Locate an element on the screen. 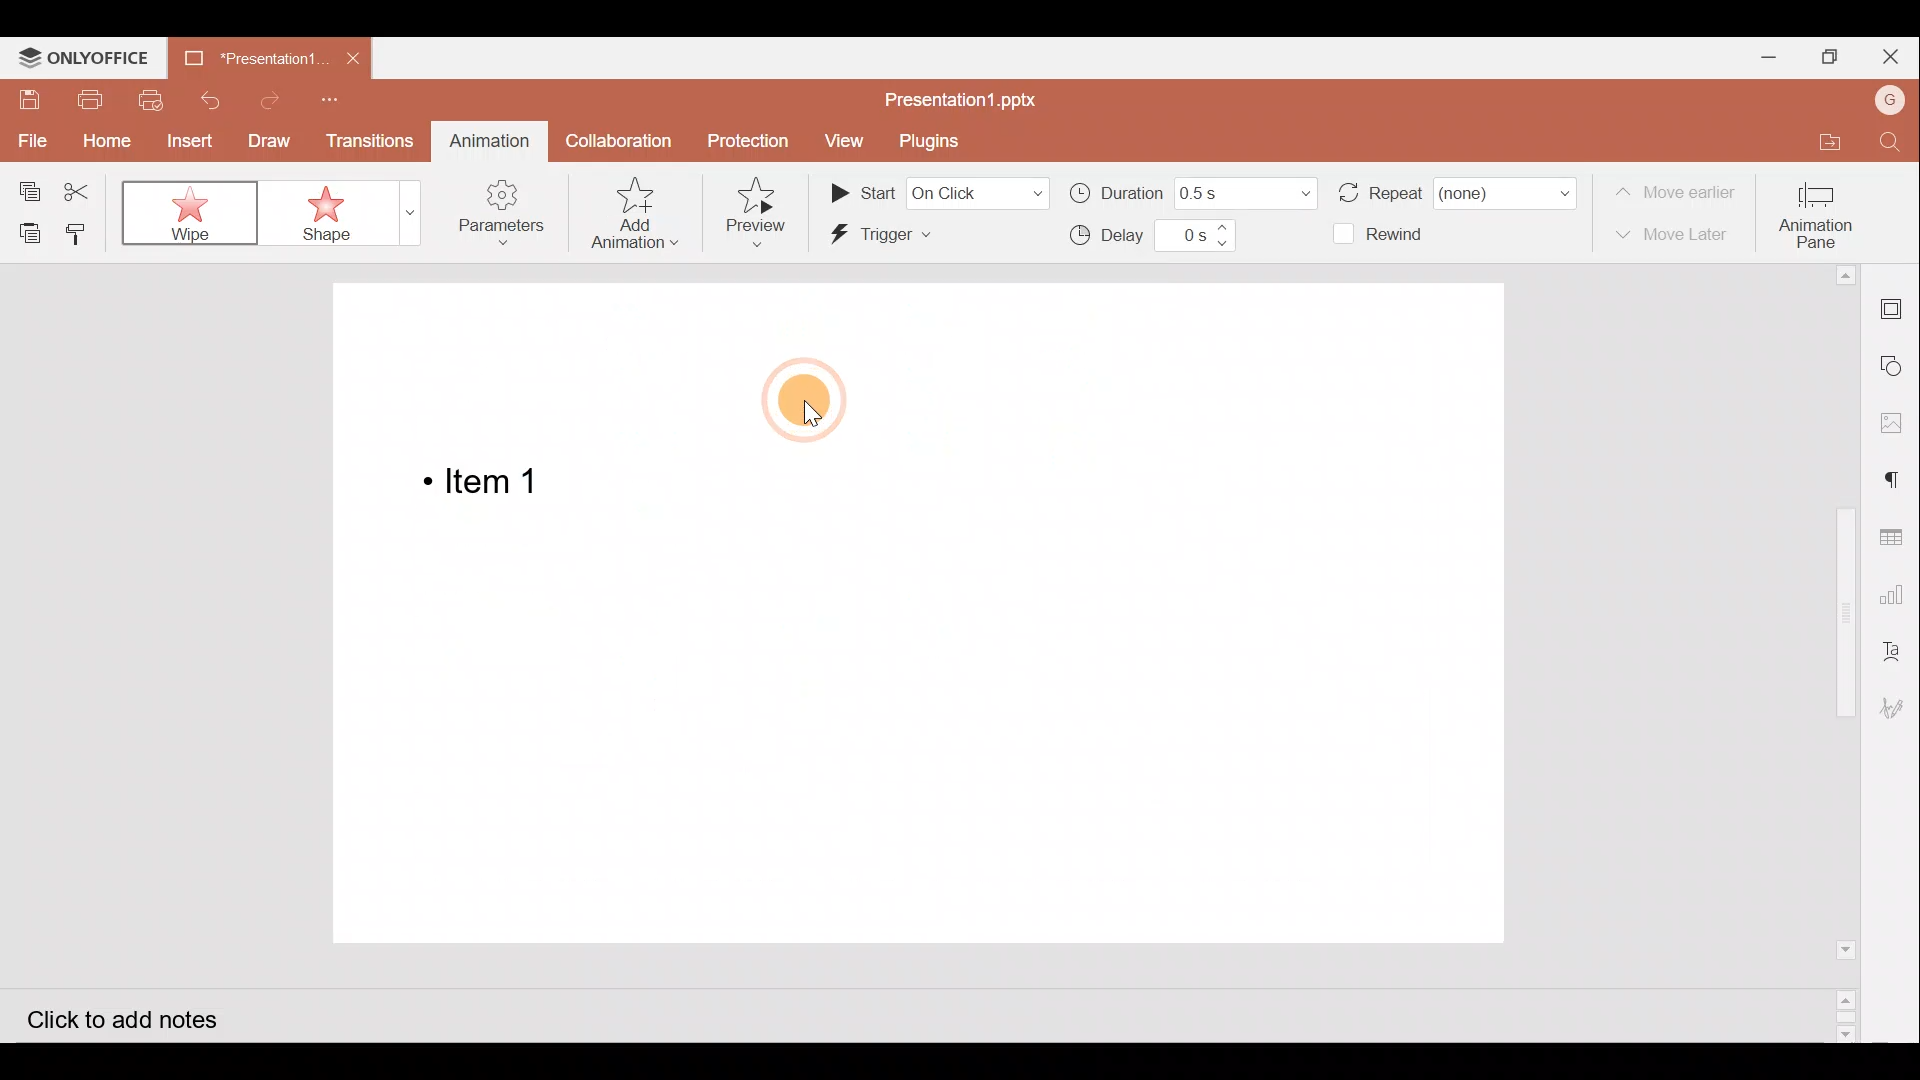 The height and width of the screenshot is (1080, 1920). Paragraph setting is located at coordinates (1902, 482).